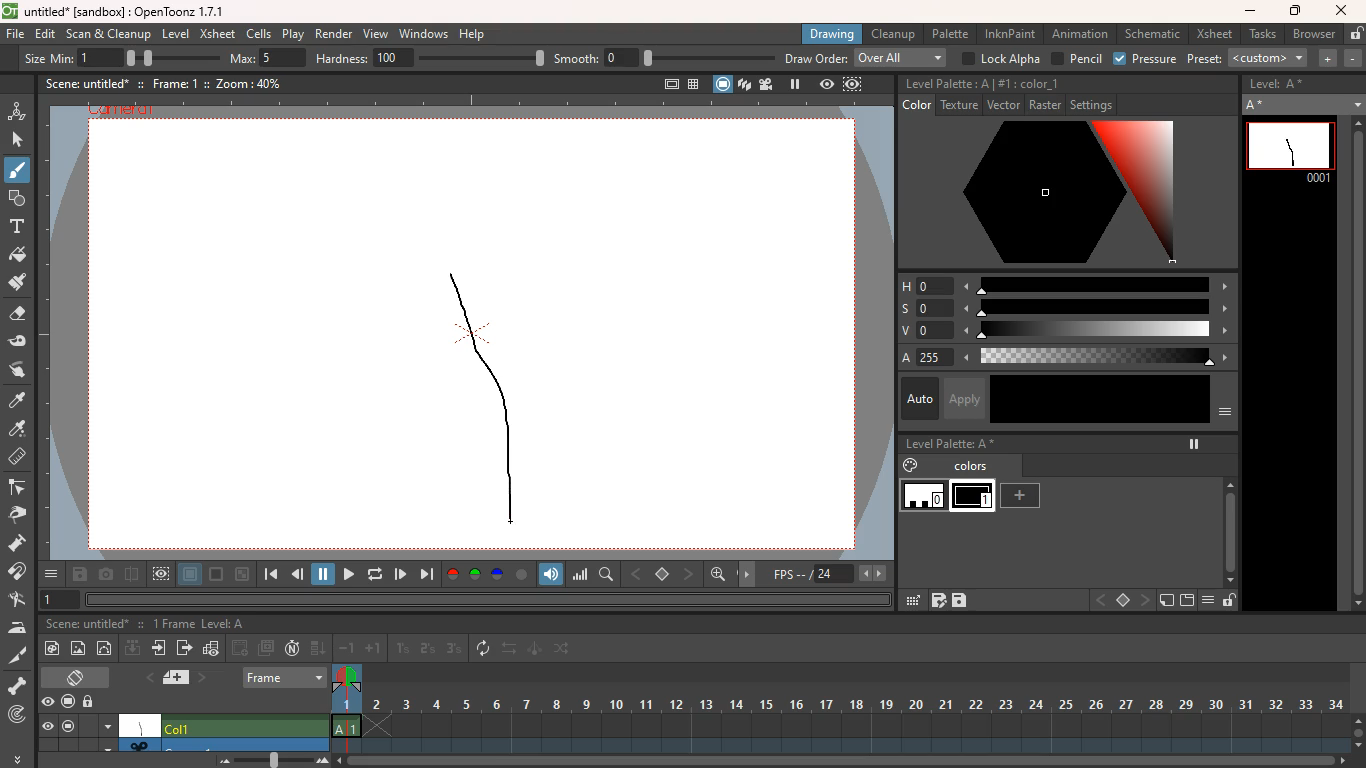 This screenshot has height=768, width=1366. What do you see at coordinates (1192, 444) in the screenshot?
I see `pause` at bounding box center [1192, 444].